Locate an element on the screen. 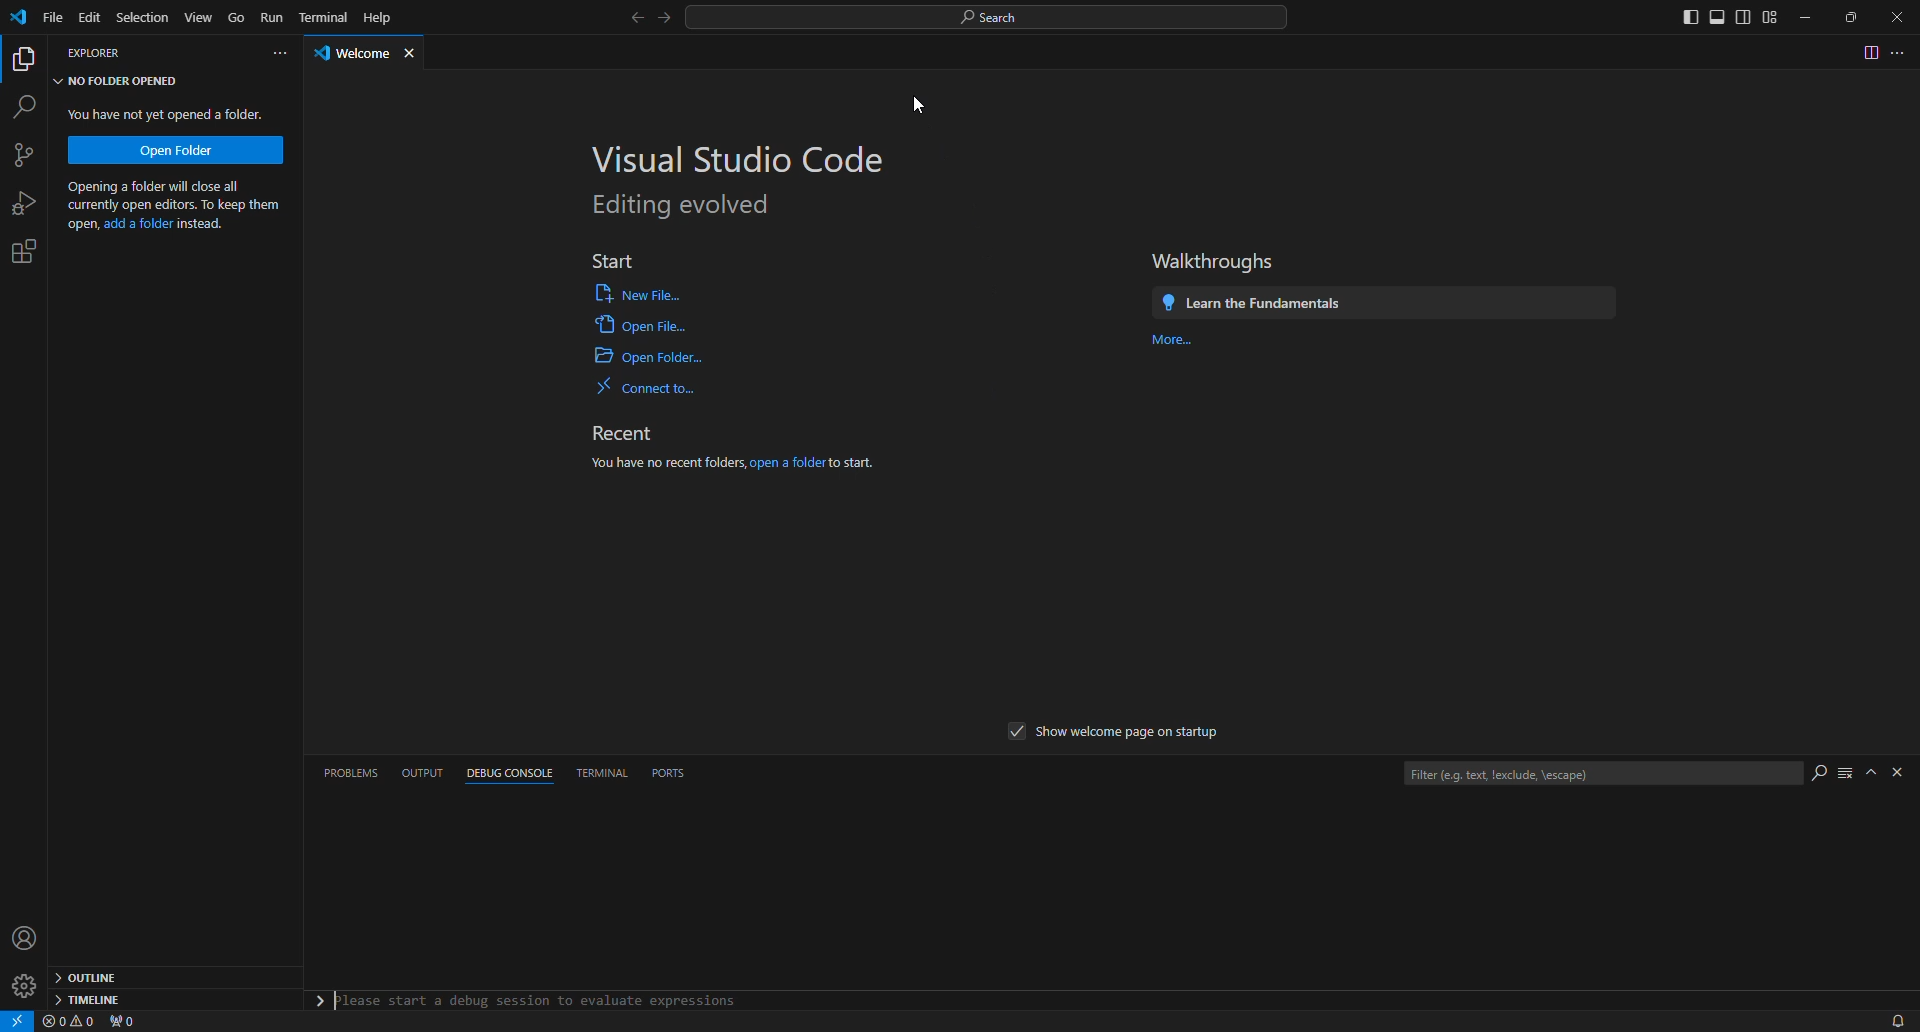 The width and height of the screenshot is (1920, 1032). Recent is located at coordinates (632, 432).